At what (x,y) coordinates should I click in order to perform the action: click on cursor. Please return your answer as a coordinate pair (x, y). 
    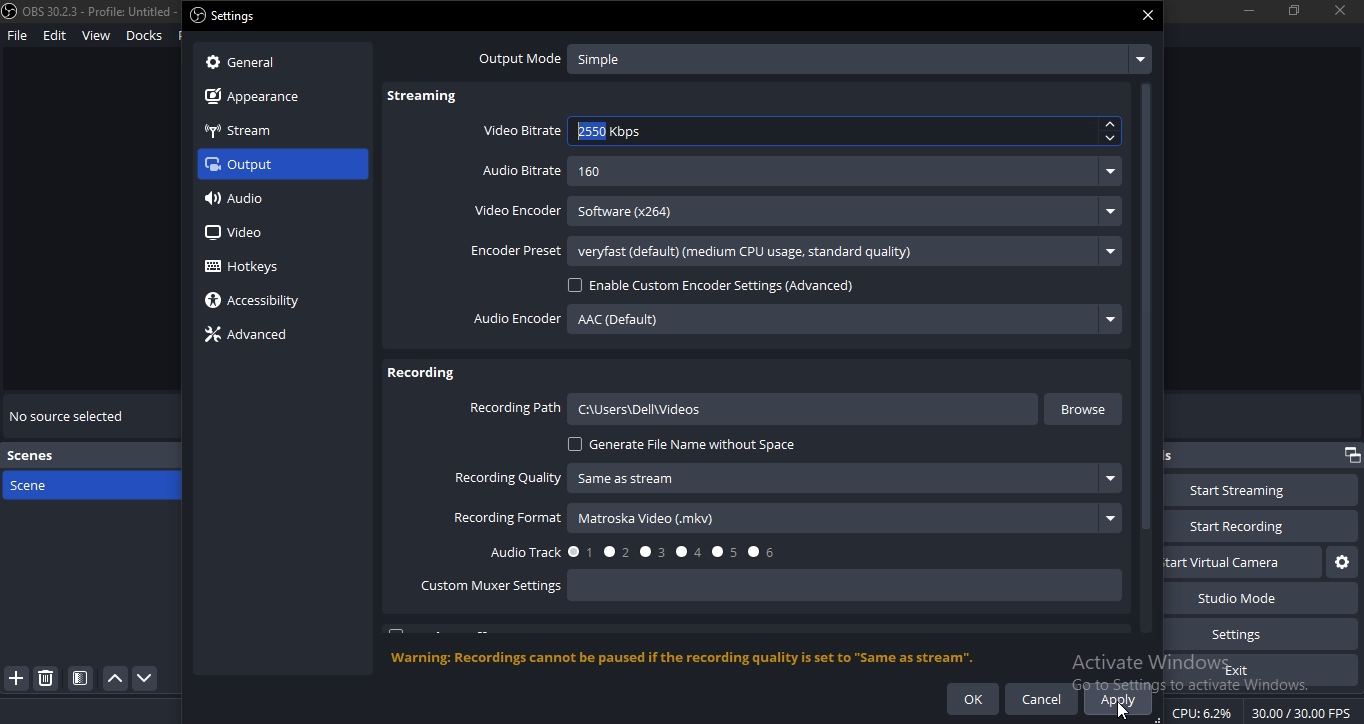
    Looking at the image, I should click on (1122, 712).